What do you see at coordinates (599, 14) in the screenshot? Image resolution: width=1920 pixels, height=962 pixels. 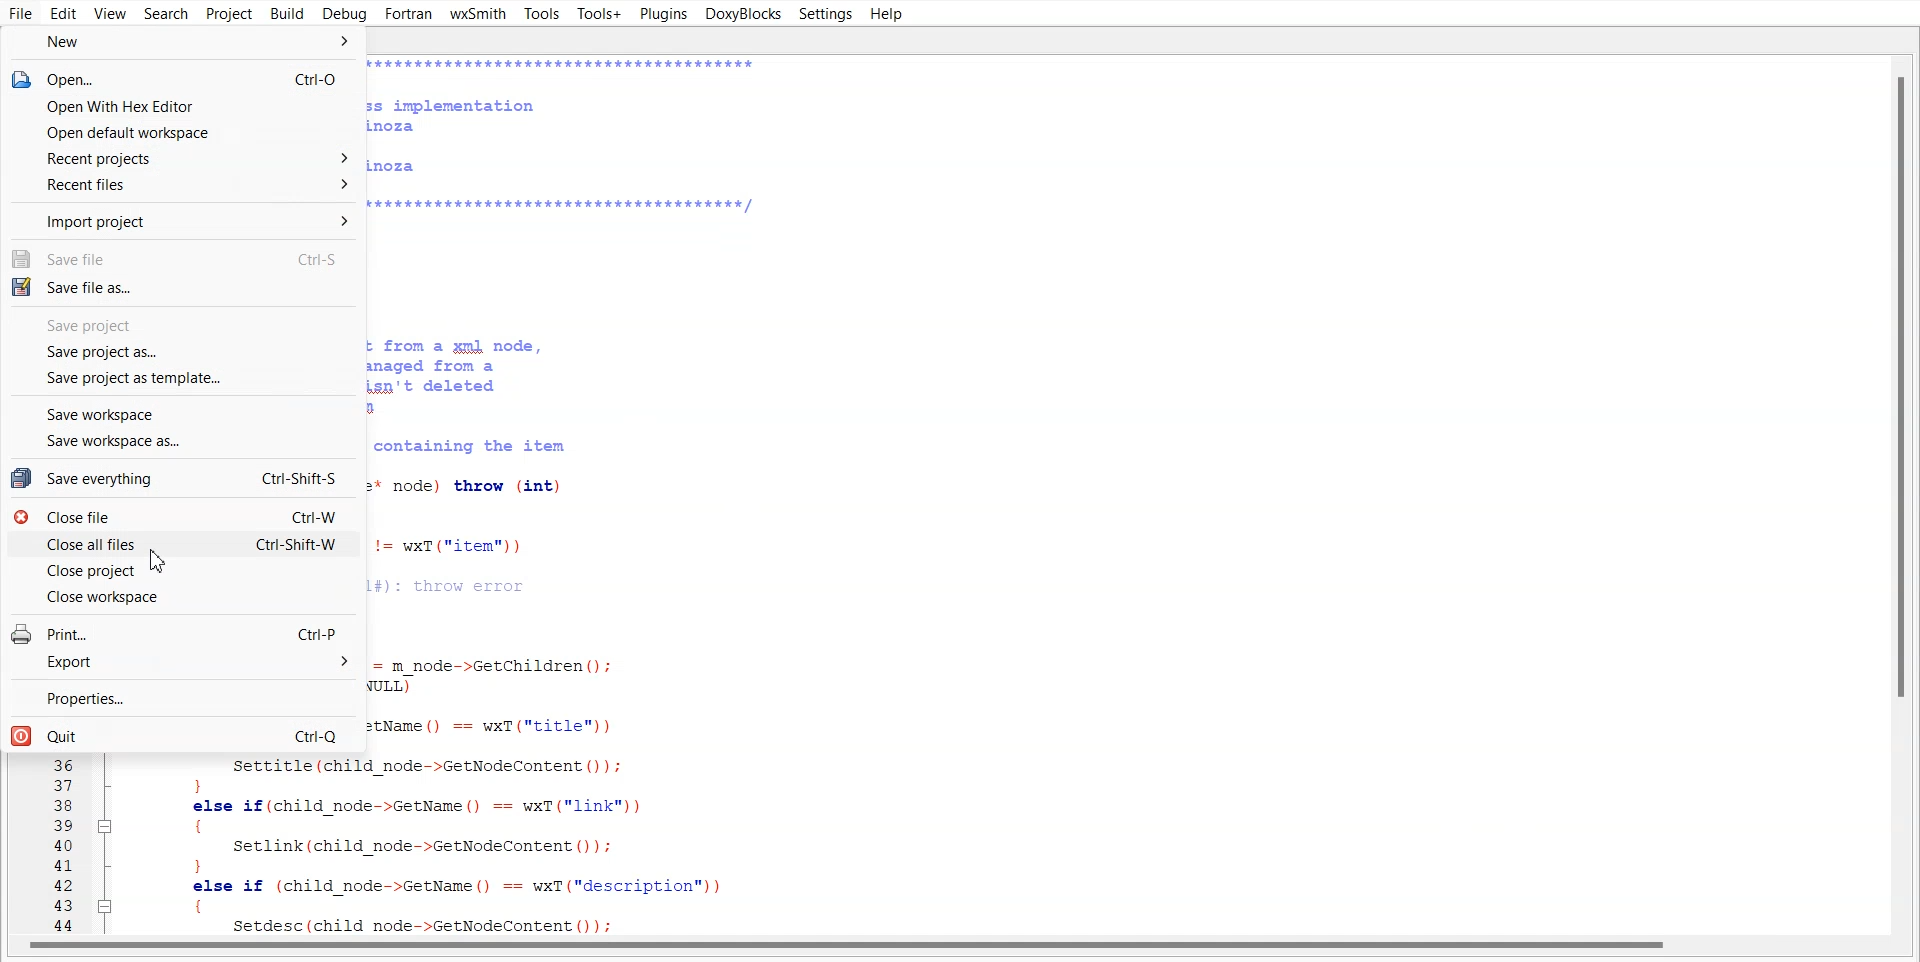 I see `Tools+` at bounding box center [599, 14].